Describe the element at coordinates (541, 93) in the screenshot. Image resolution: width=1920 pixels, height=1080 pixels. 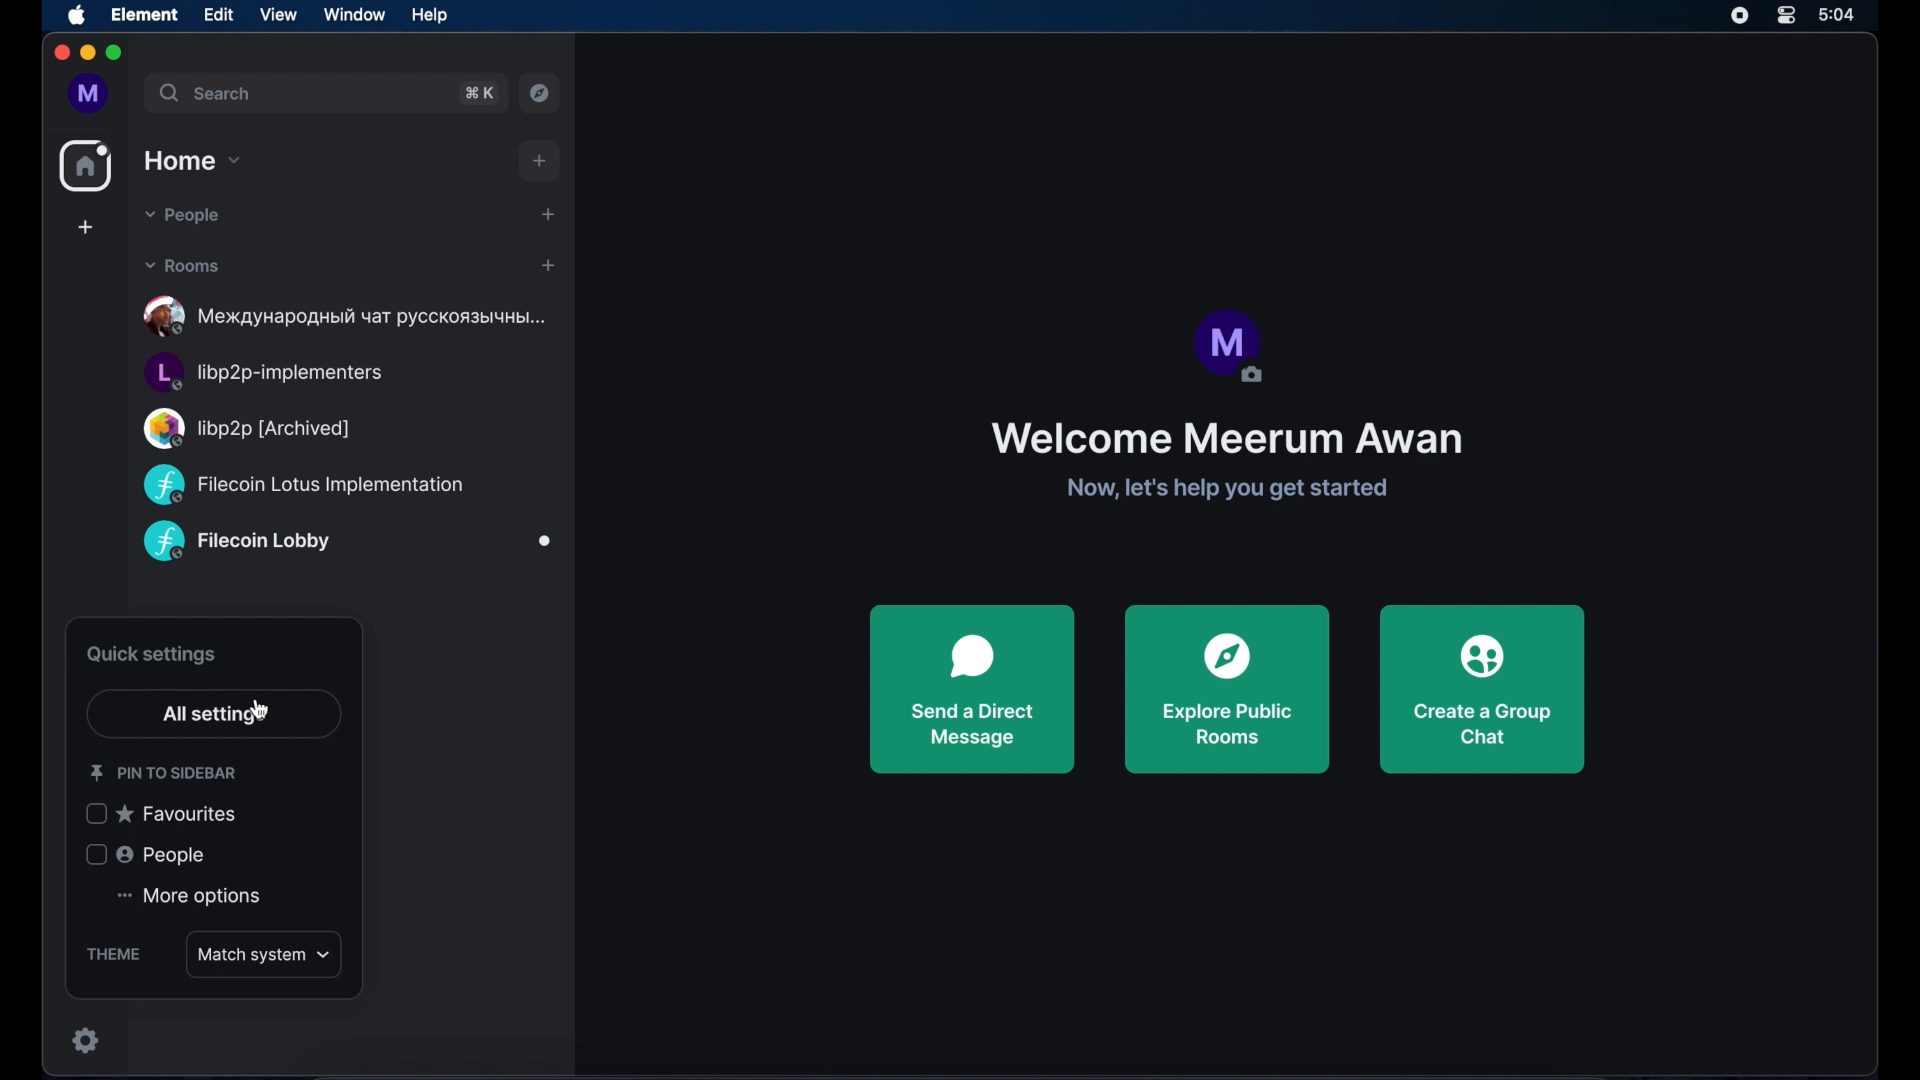
I see `explore public rooms` at that location.